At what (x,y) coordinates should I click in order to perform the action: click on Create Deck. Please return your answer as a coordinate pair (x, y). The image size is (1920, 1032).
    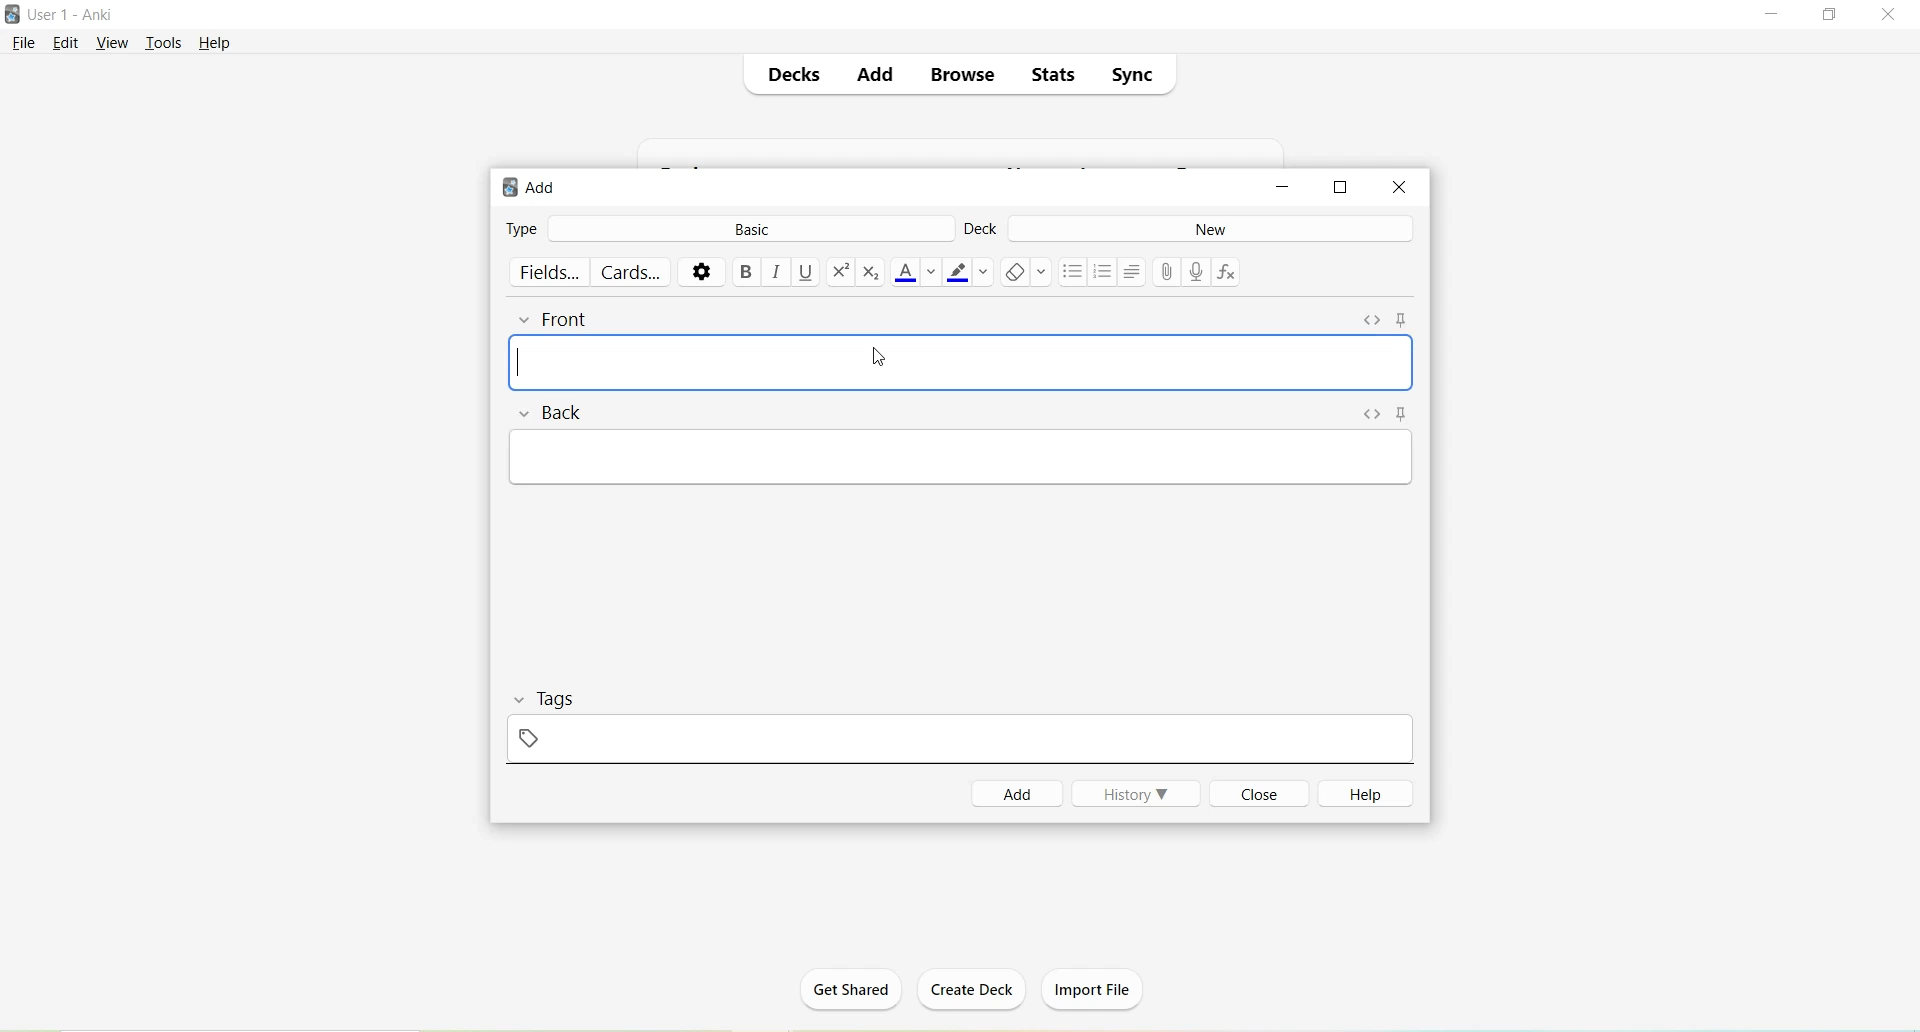
    Looking at the image, I should click on (964, 989).